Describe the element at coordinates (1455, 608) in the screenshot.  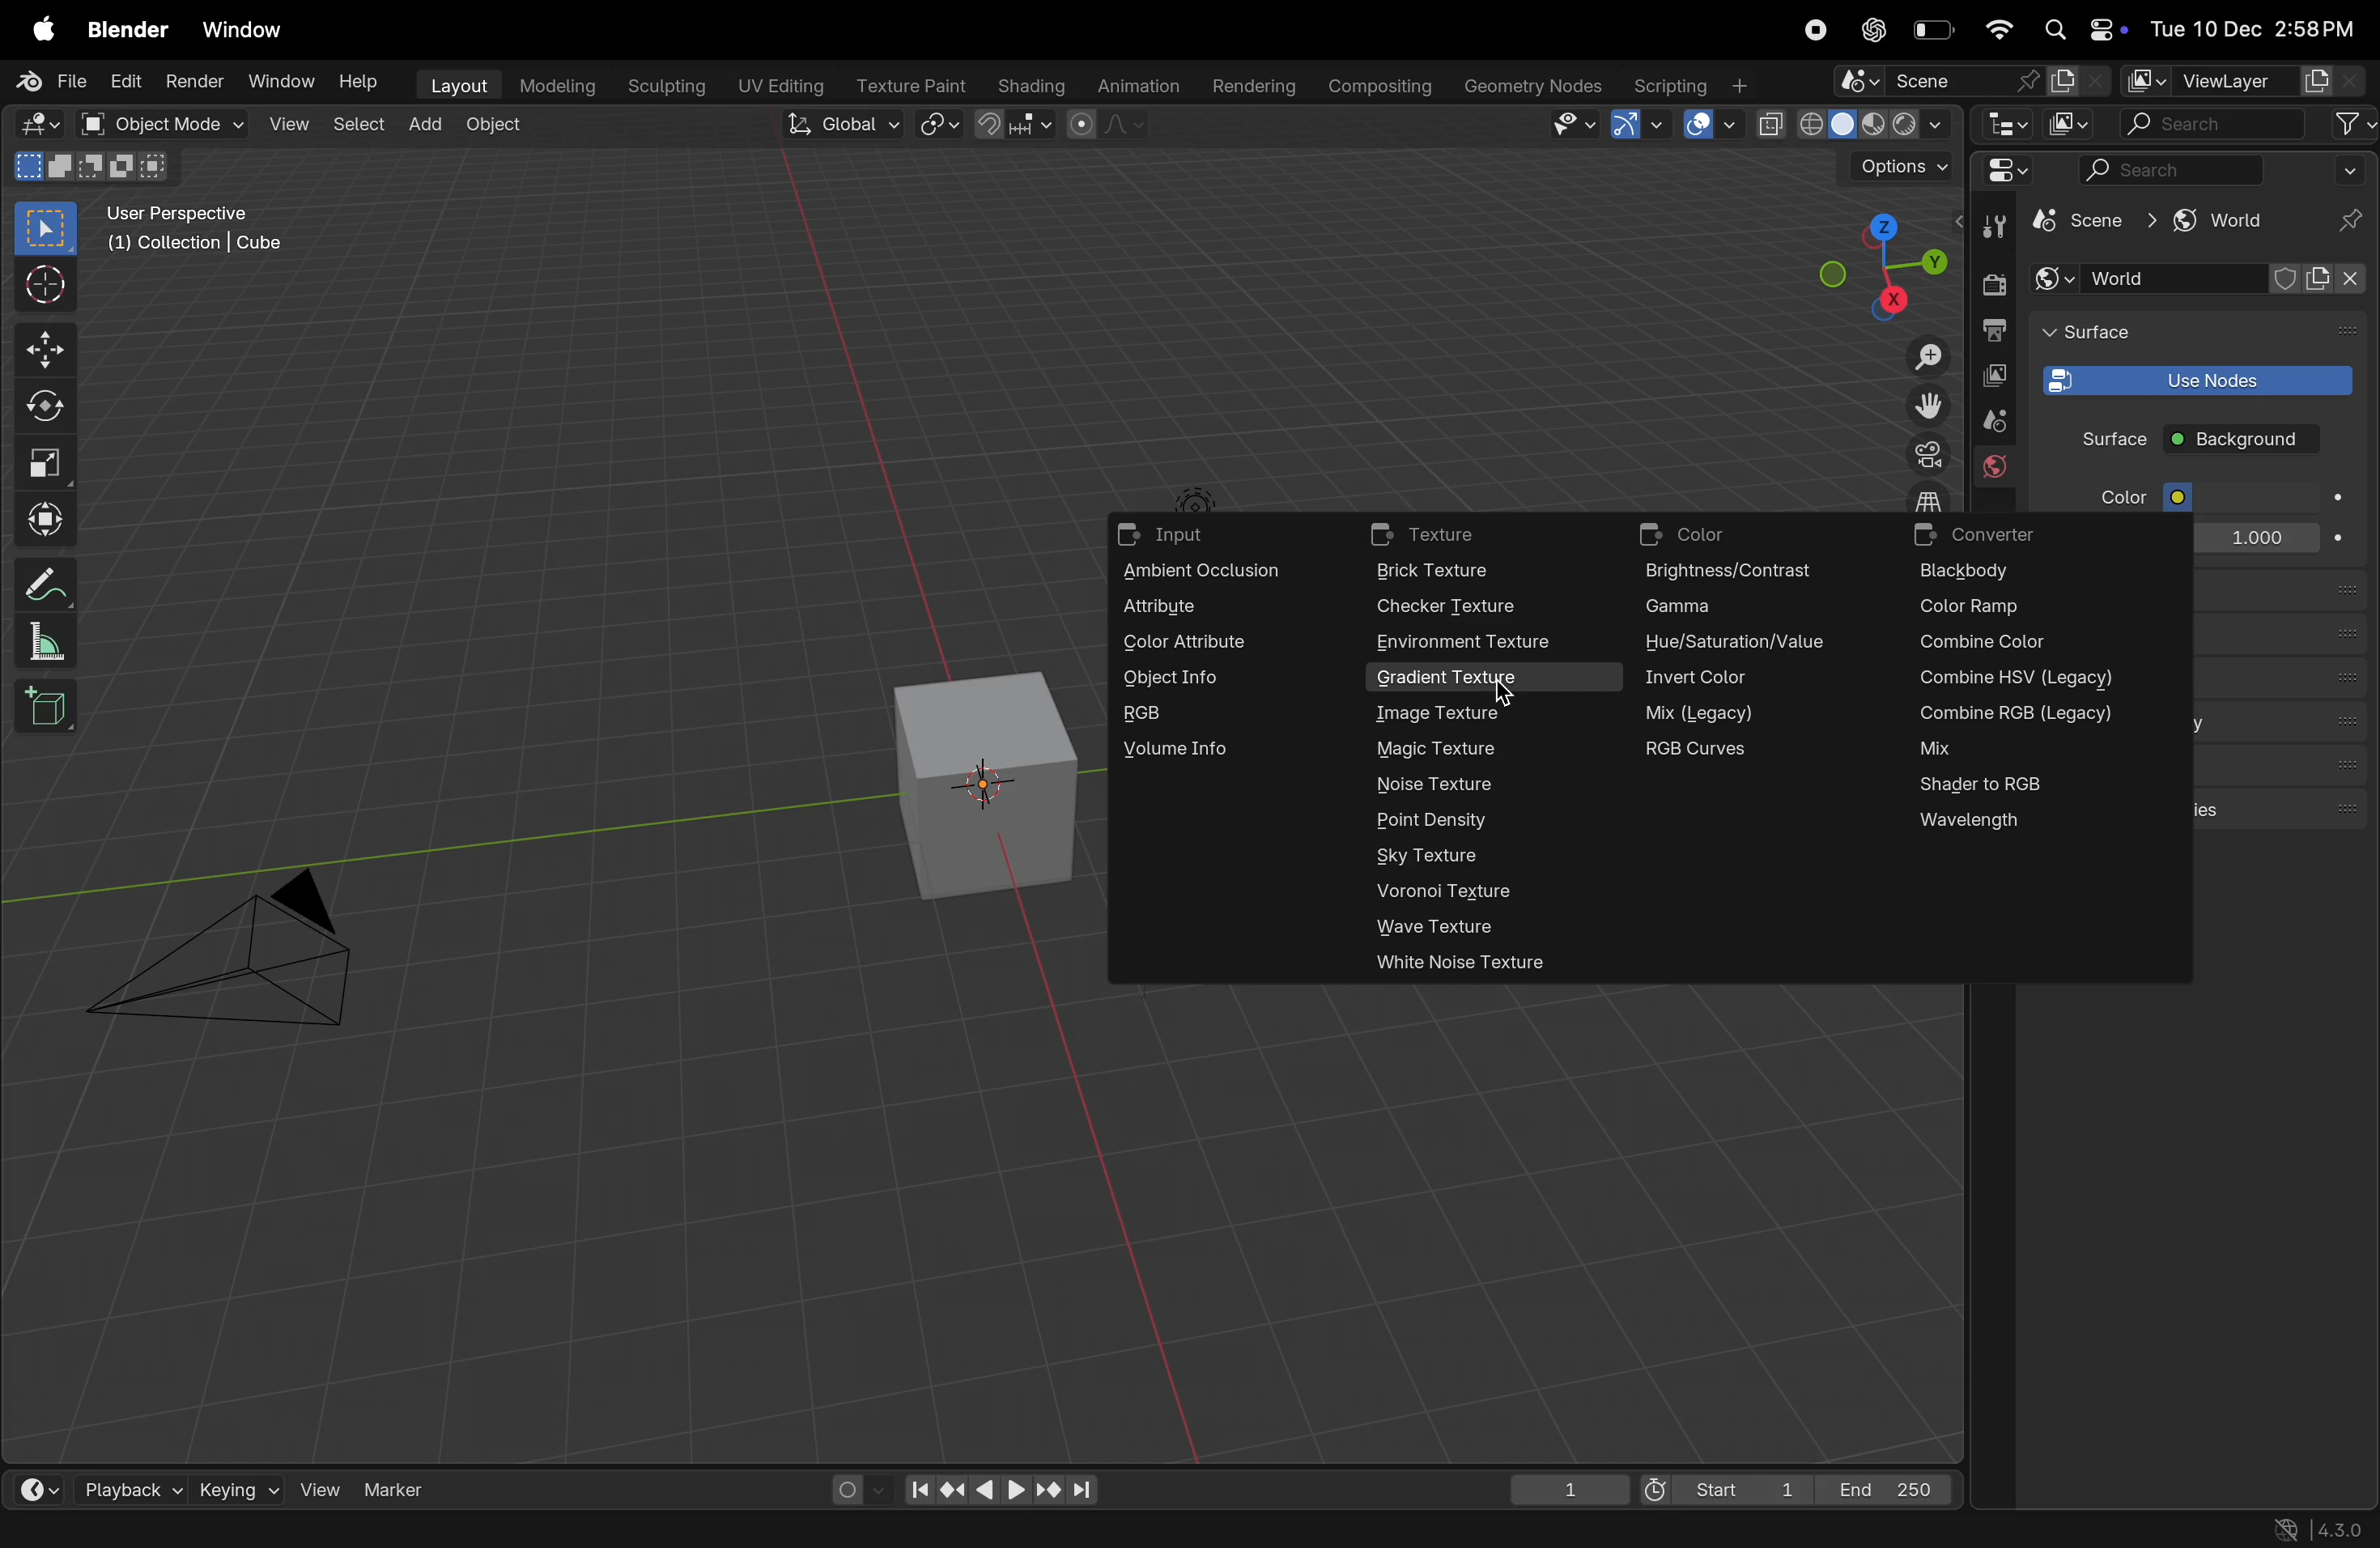
I see `checker texture` at that location.